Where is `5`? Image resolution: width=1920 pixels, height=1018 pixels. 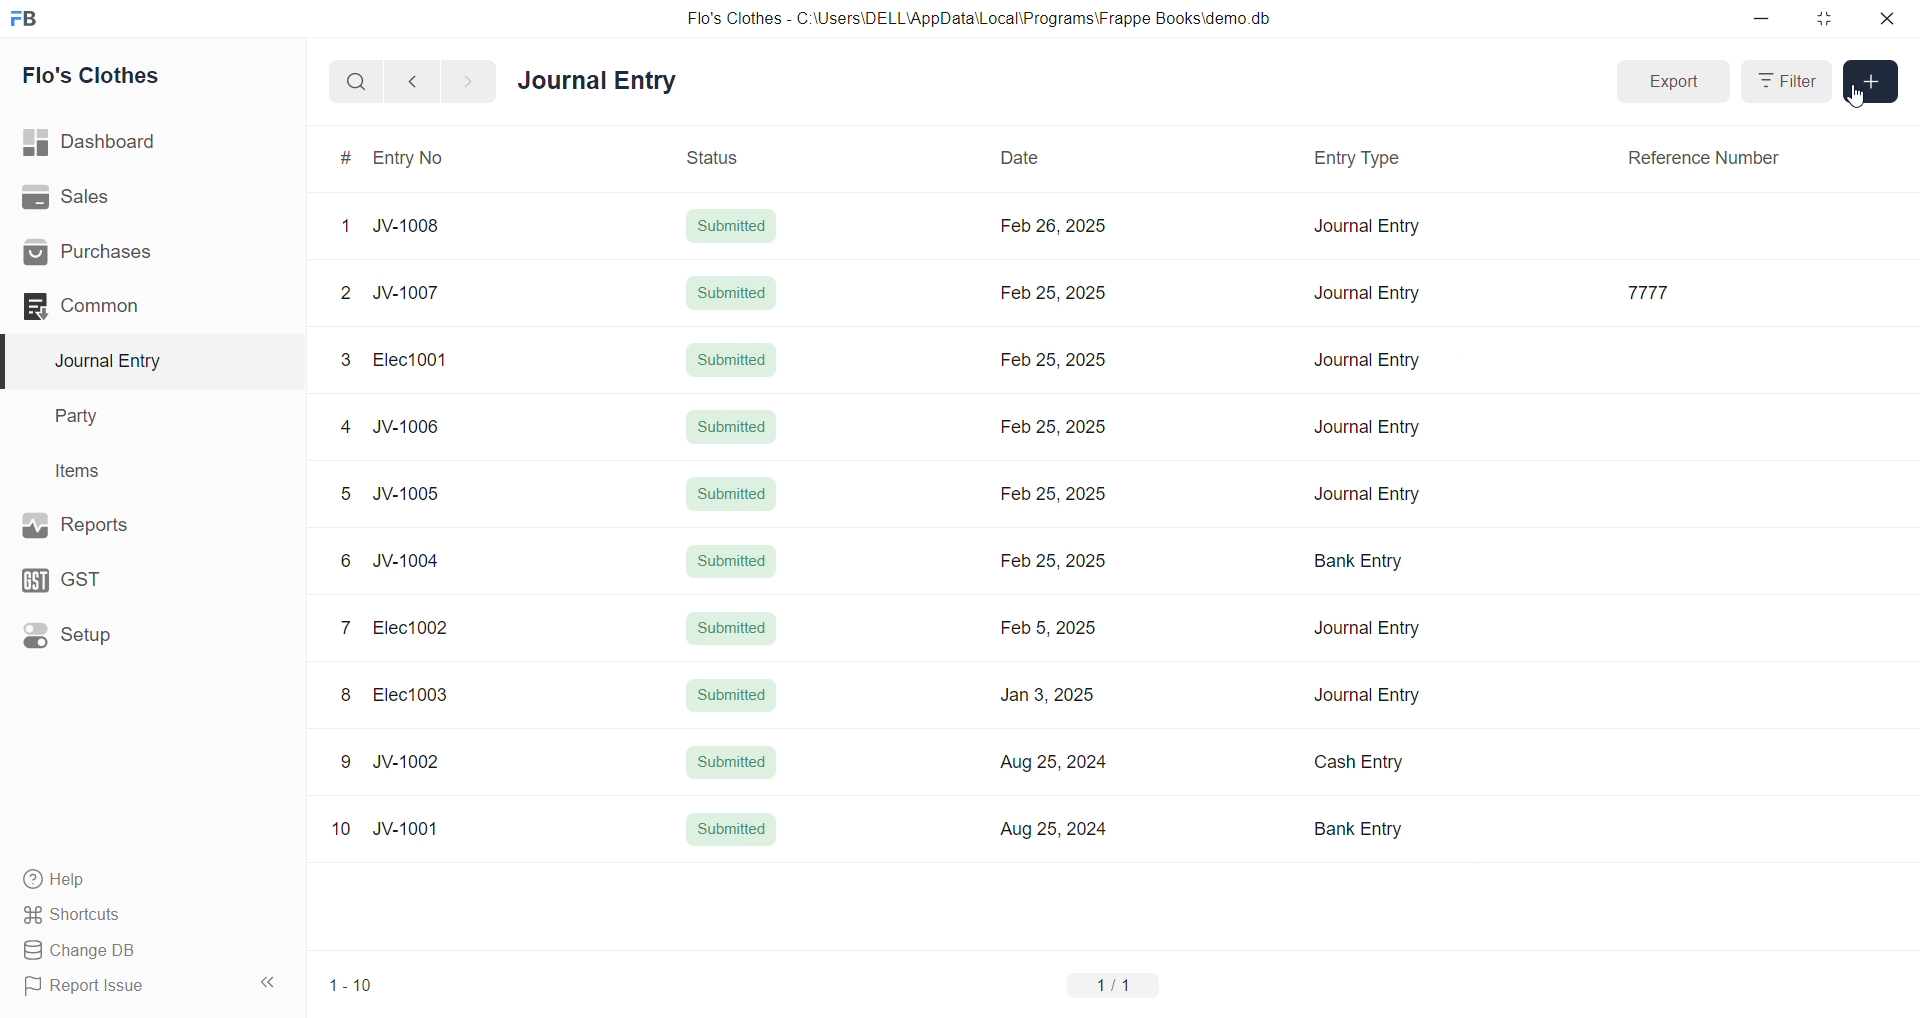
5 is located at coordinates (348, 494).